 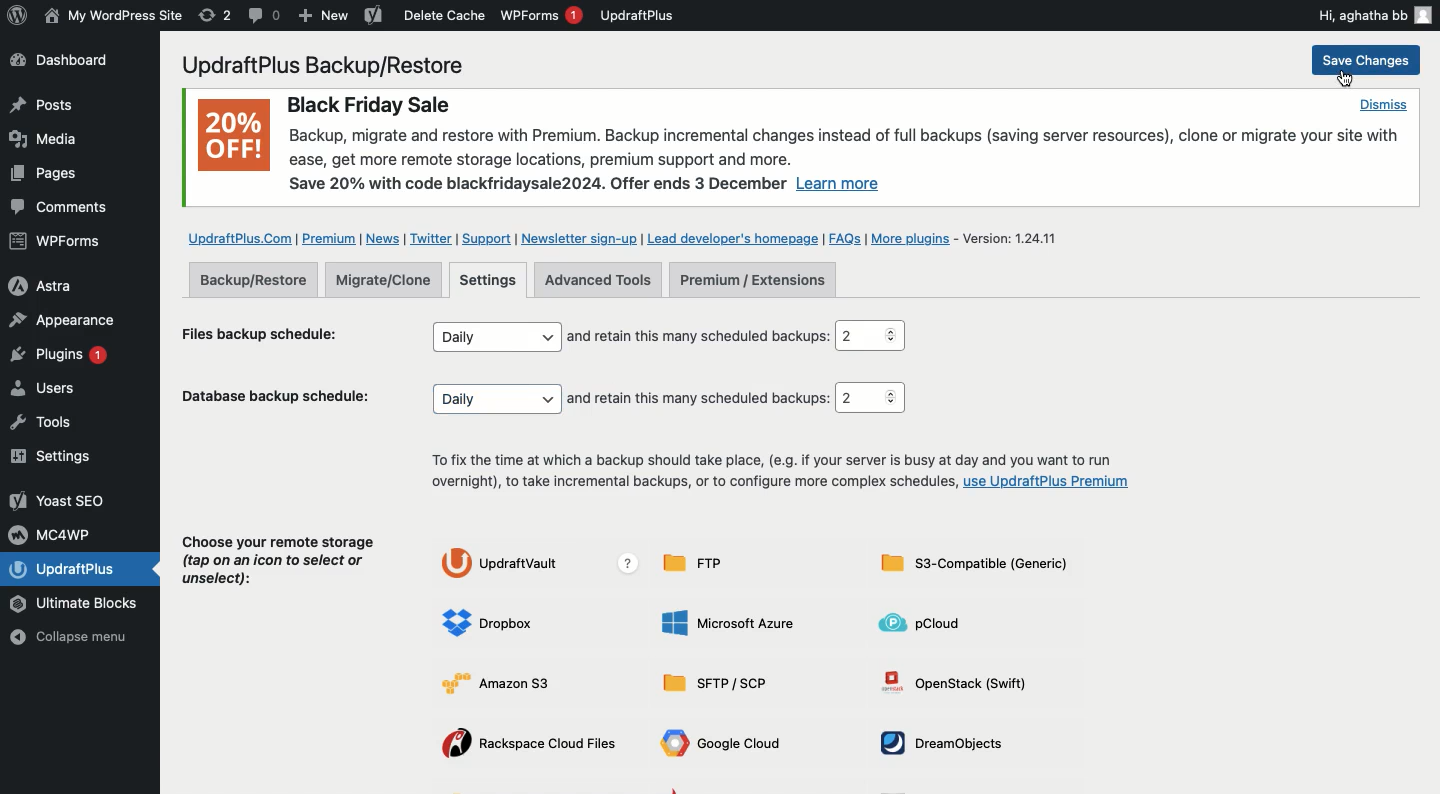 I want to click on and retain this many scheduled backups:, so click(x=701, y=399).